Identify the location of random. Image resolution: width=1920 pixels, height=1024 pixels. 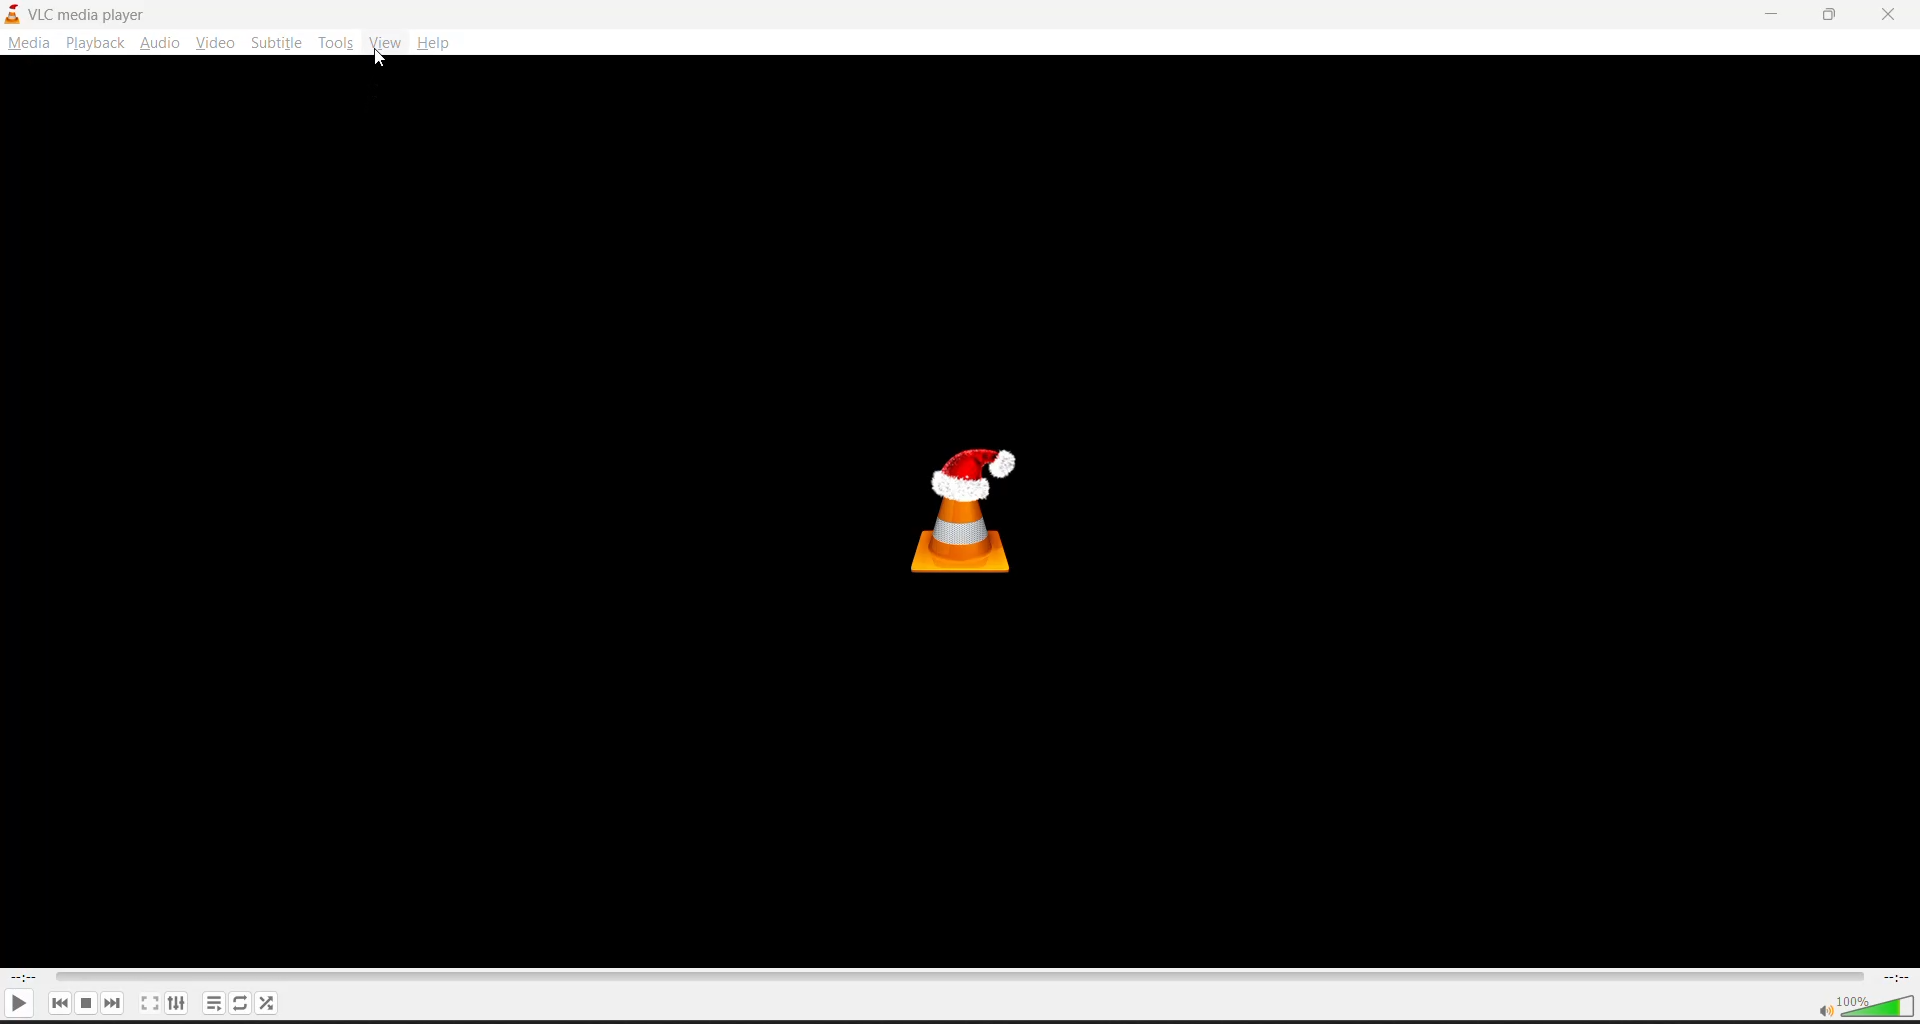
(269, 1004).